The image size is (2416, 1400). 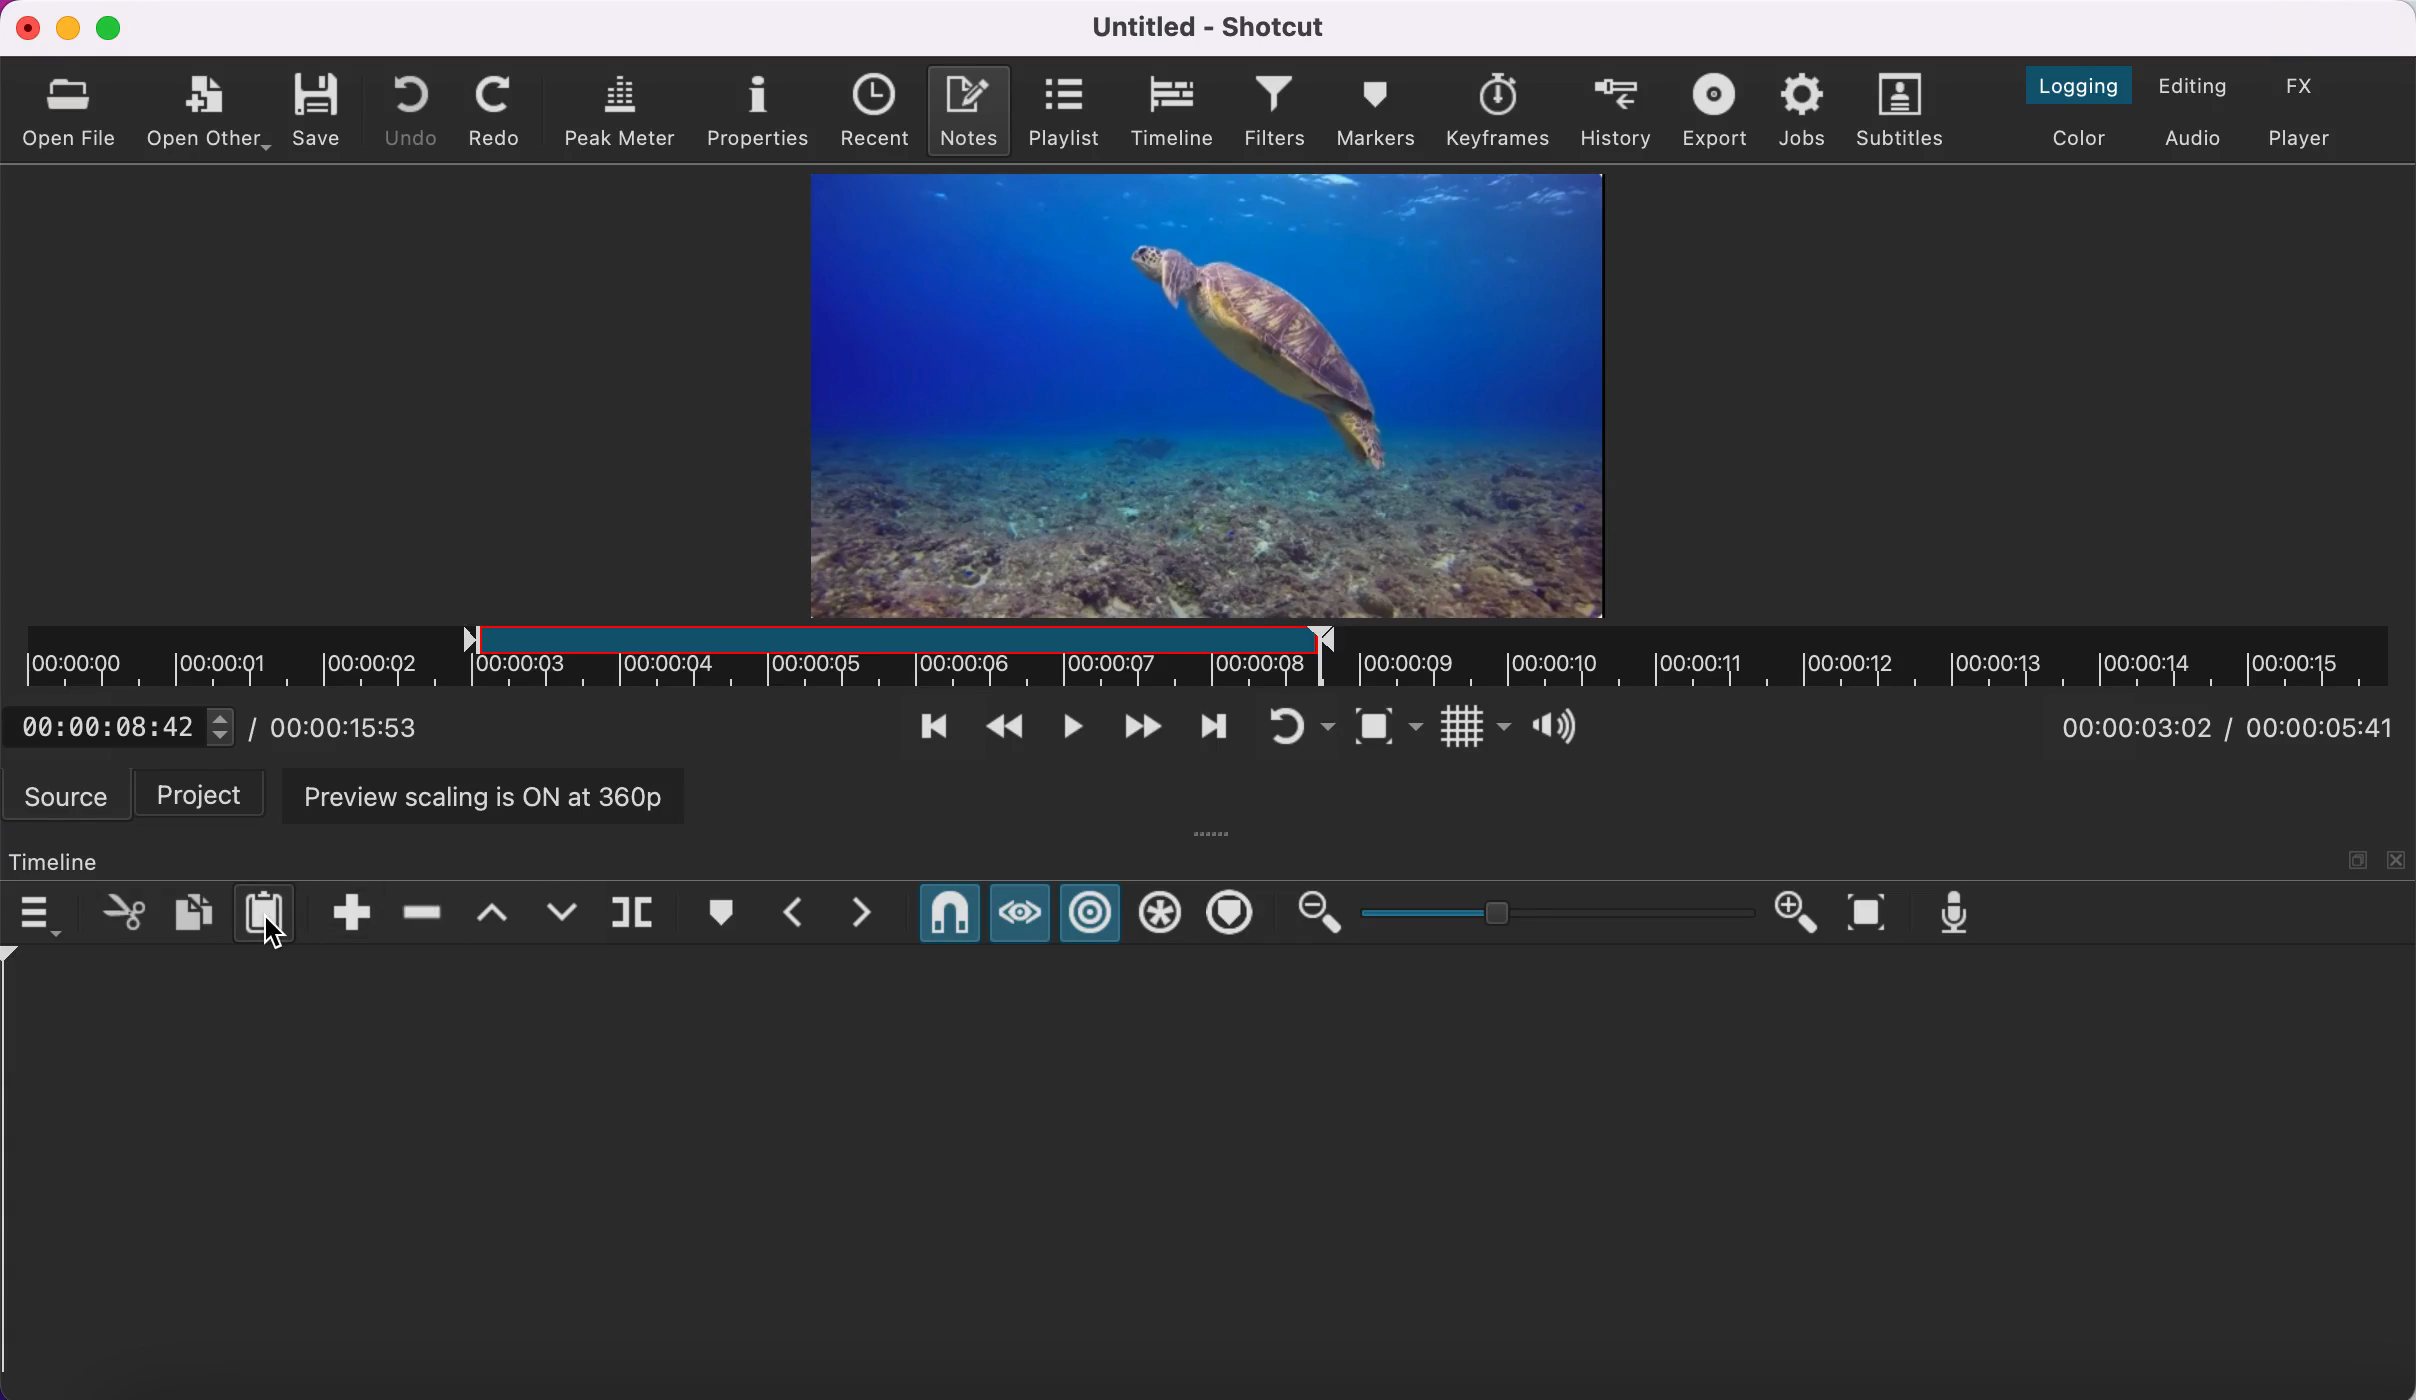 What do you see at coordinates (500, 110) in the screenshot?
I see `redo` at bounding box center [500, 110].